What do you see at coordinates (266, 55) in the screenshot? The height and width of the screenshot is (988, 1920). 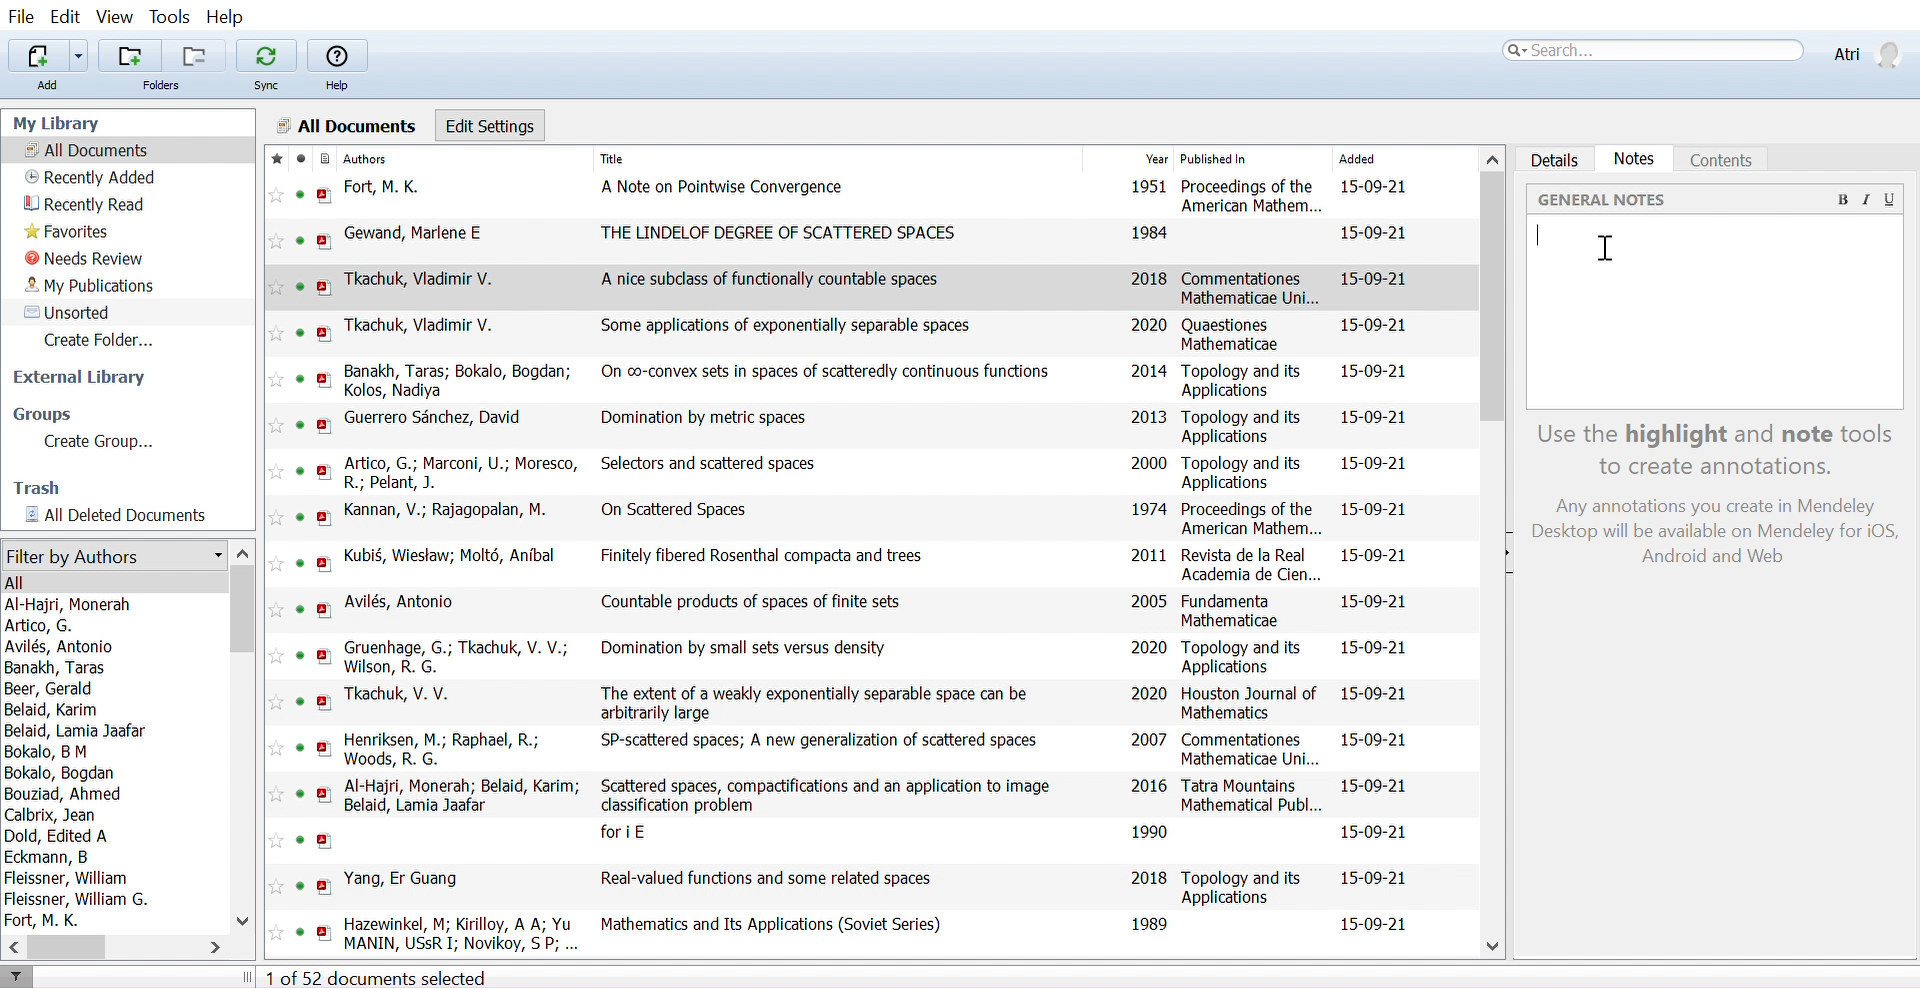 I see `Sync` at bounding box center [266, 55].